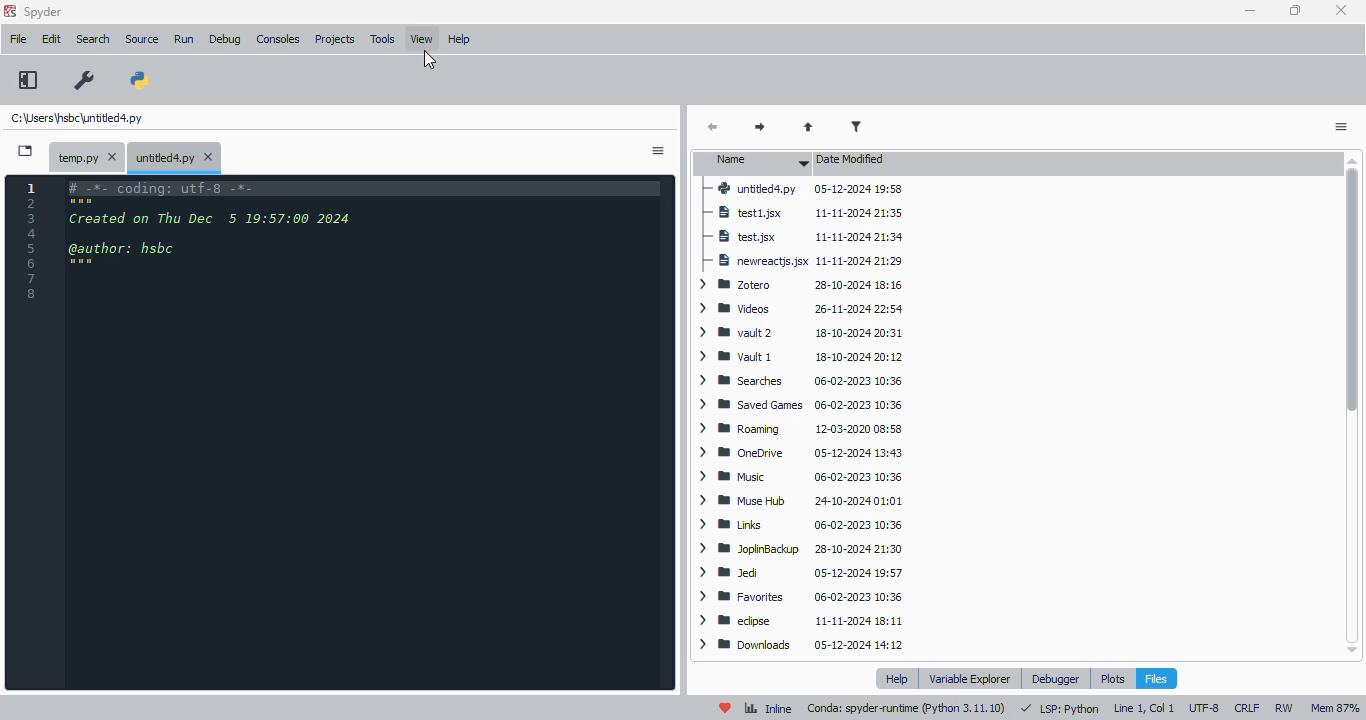 This screenshot has width=1366, height=720. What do you see at coordinates (19, 38) in the screenshot?
I see `file` at bounding box center [19, 38].